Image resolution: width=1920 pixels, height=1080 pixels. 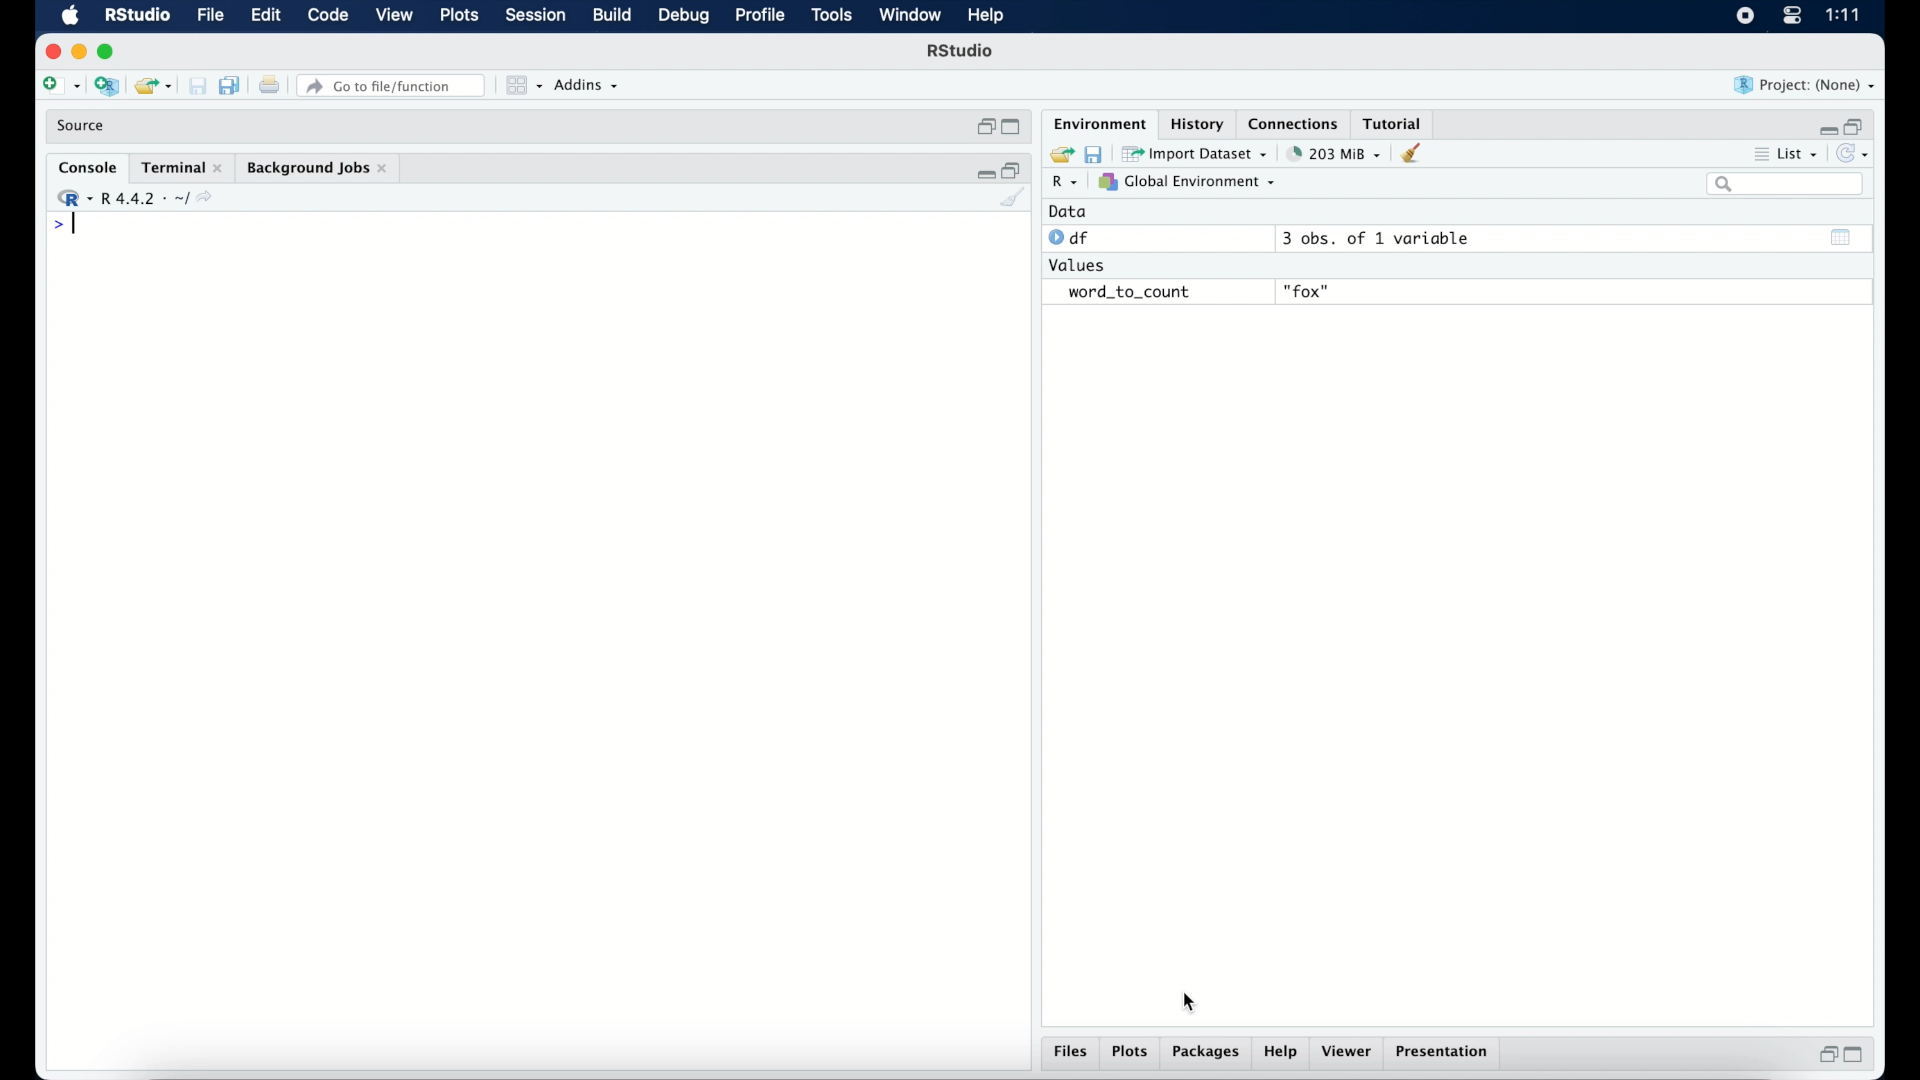 I want to click on df, so click(x=1072, y=238).